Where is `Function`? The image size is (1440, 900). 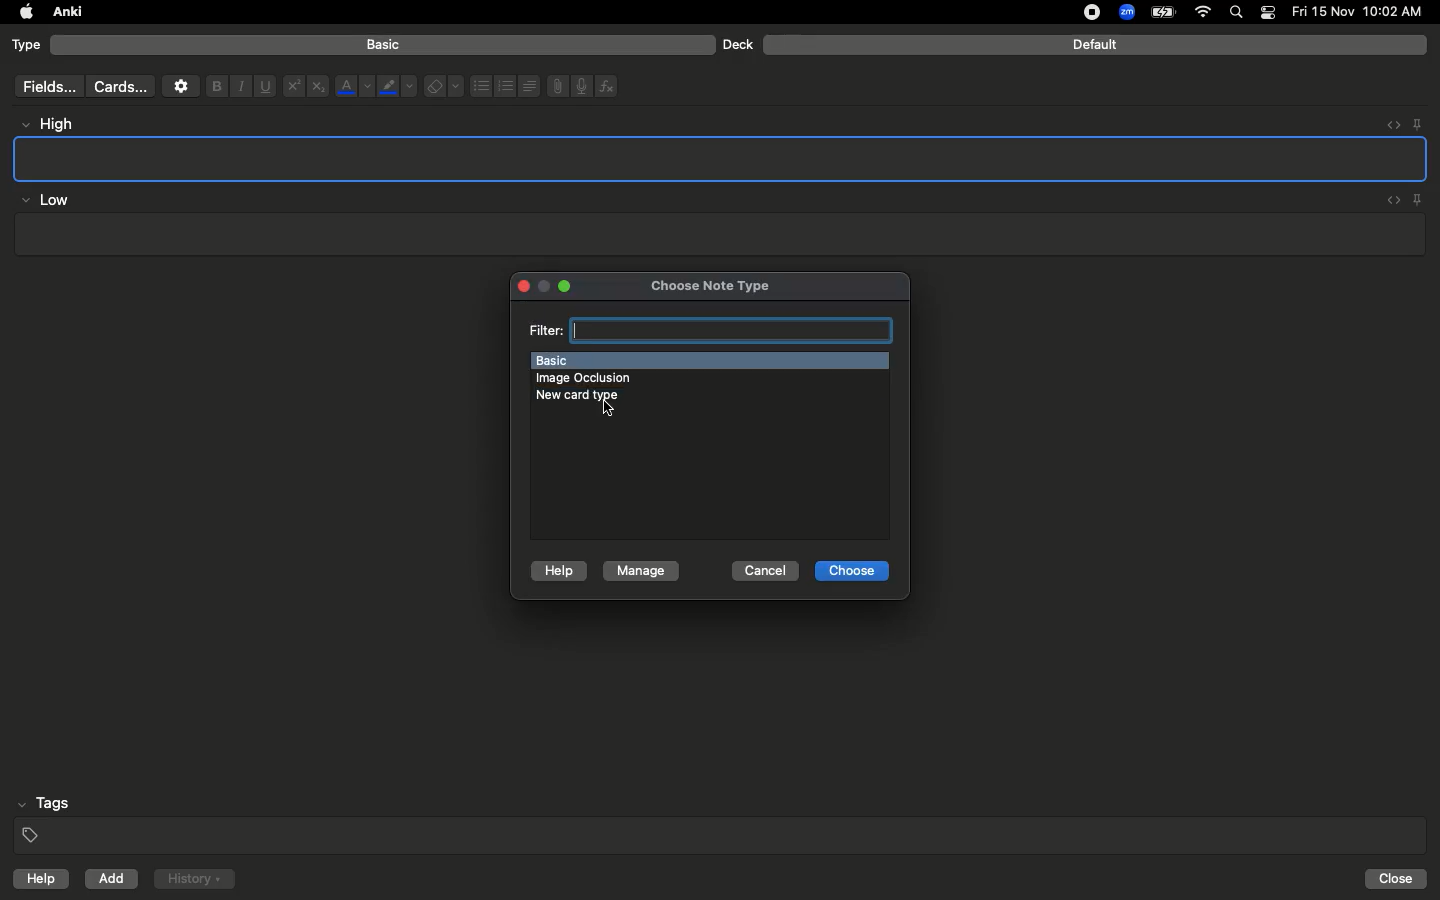 Function is located at coordinates (608, 86).